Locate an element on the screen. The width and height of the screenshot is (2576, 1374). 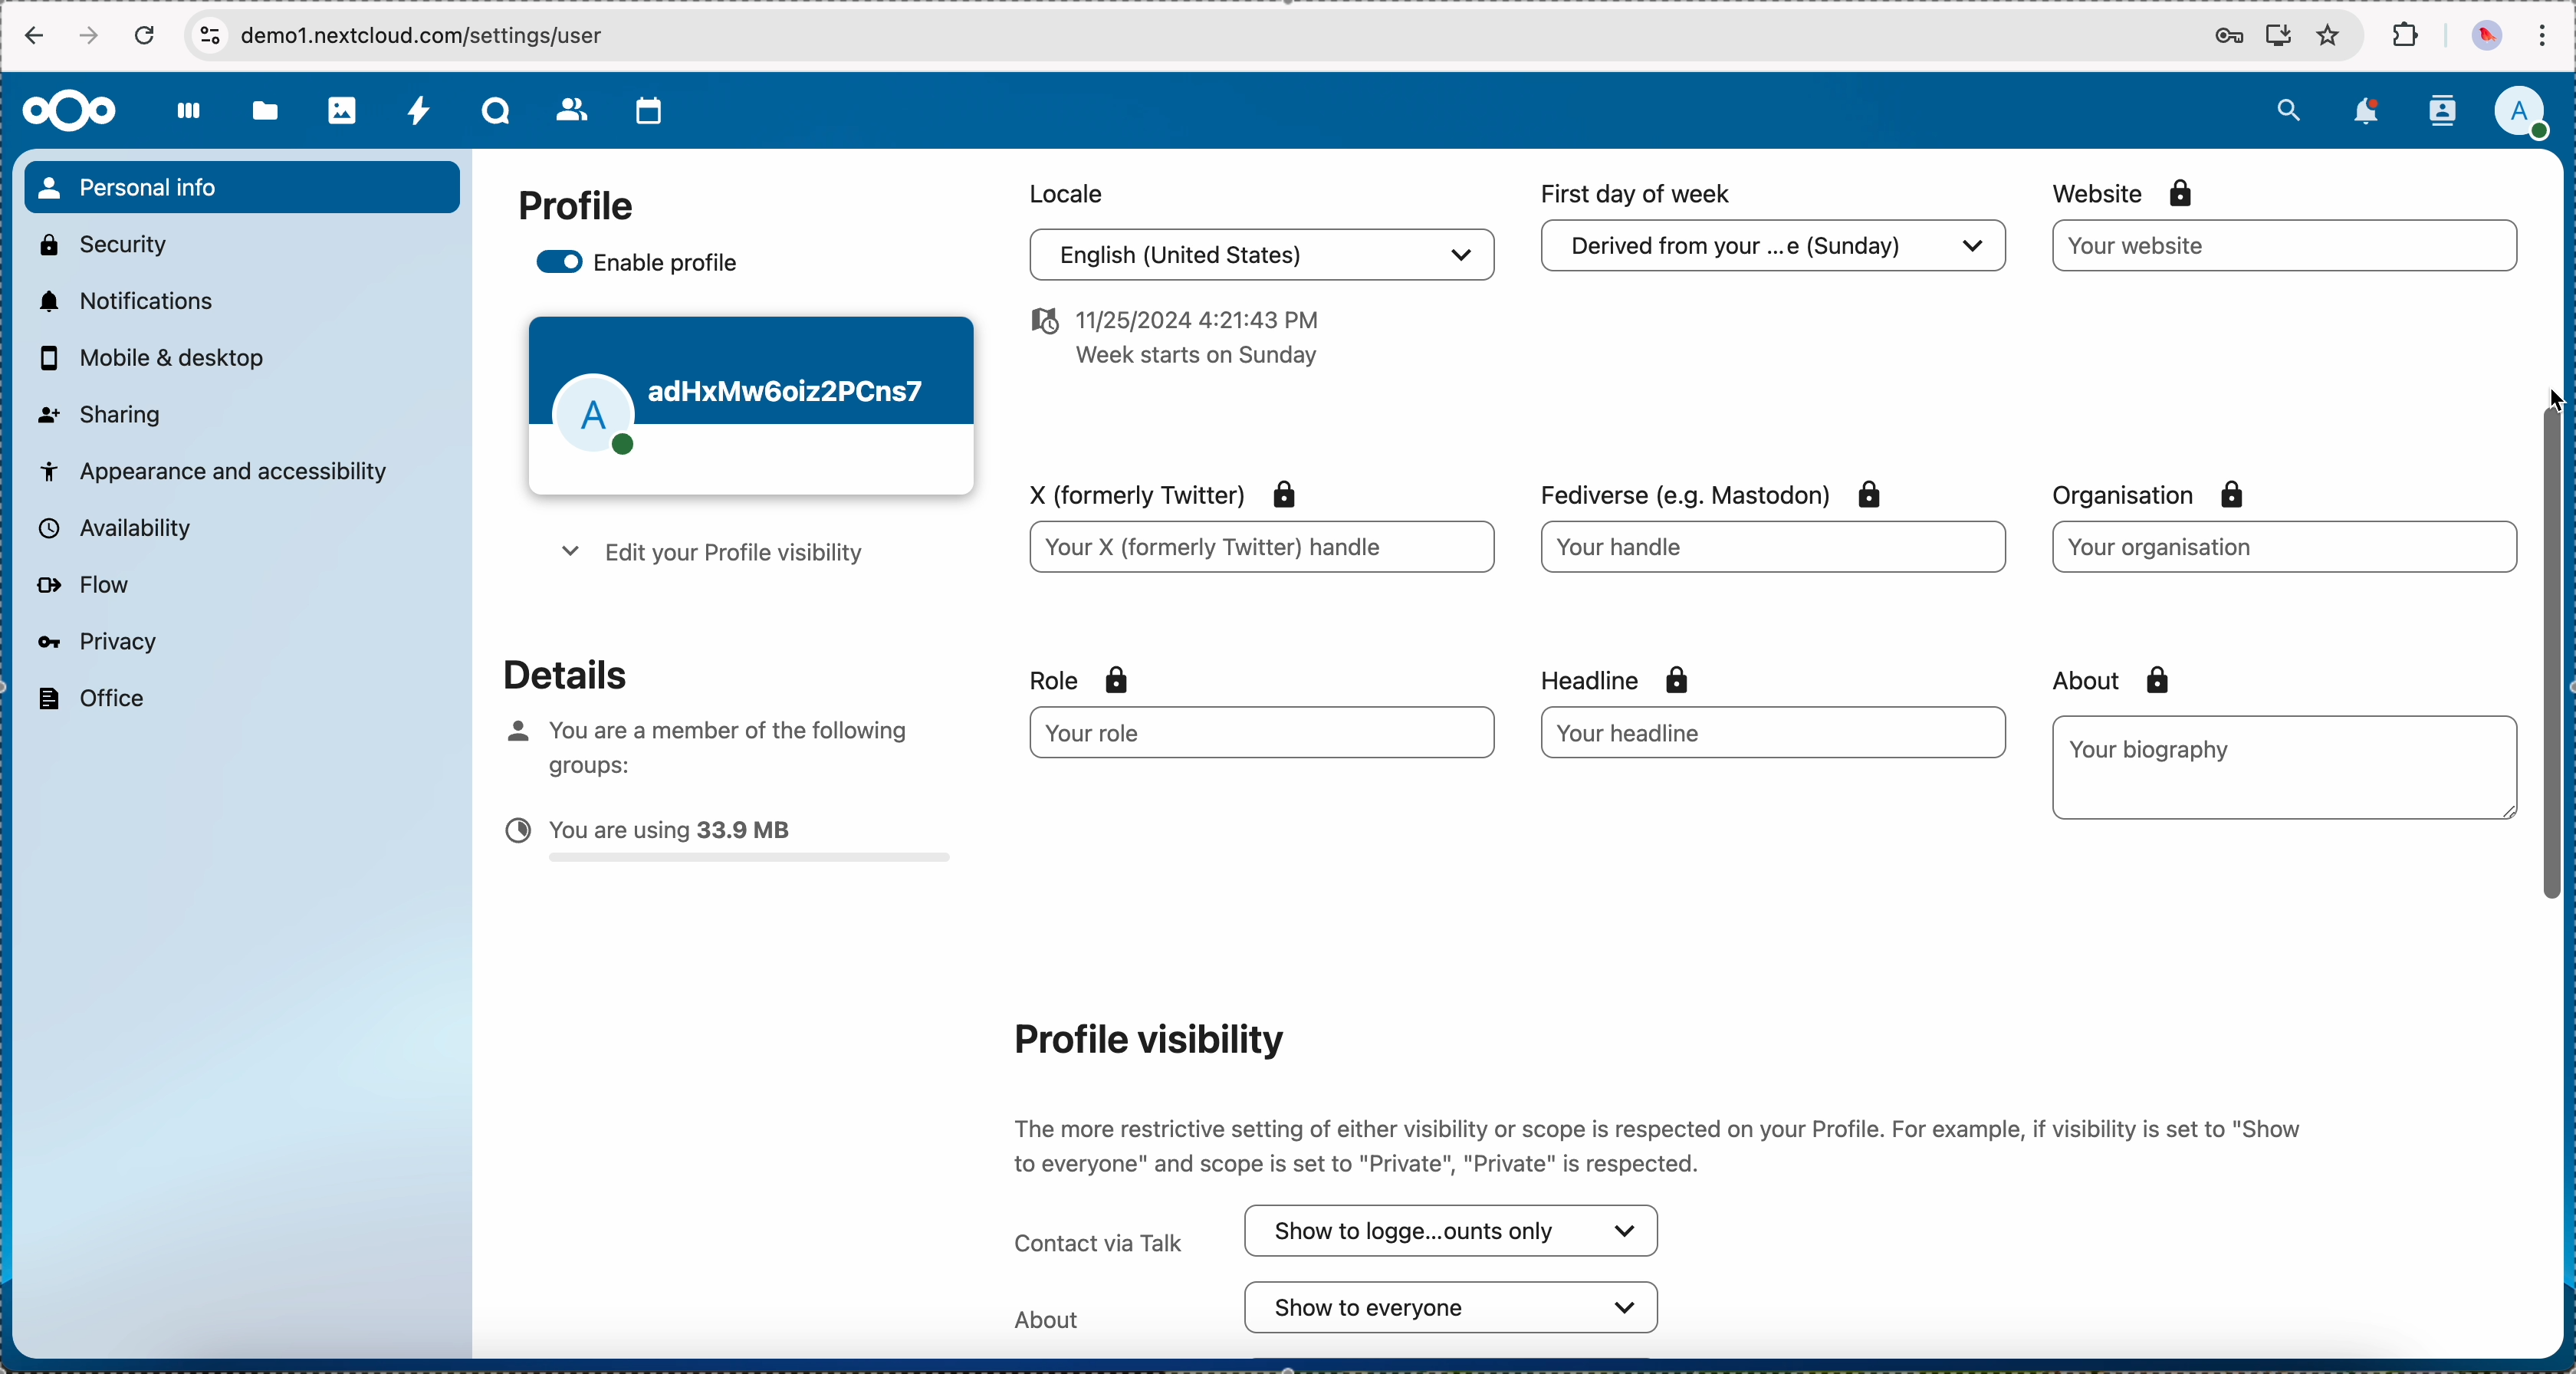
click on user profile is located at coordinates (2528, 115).